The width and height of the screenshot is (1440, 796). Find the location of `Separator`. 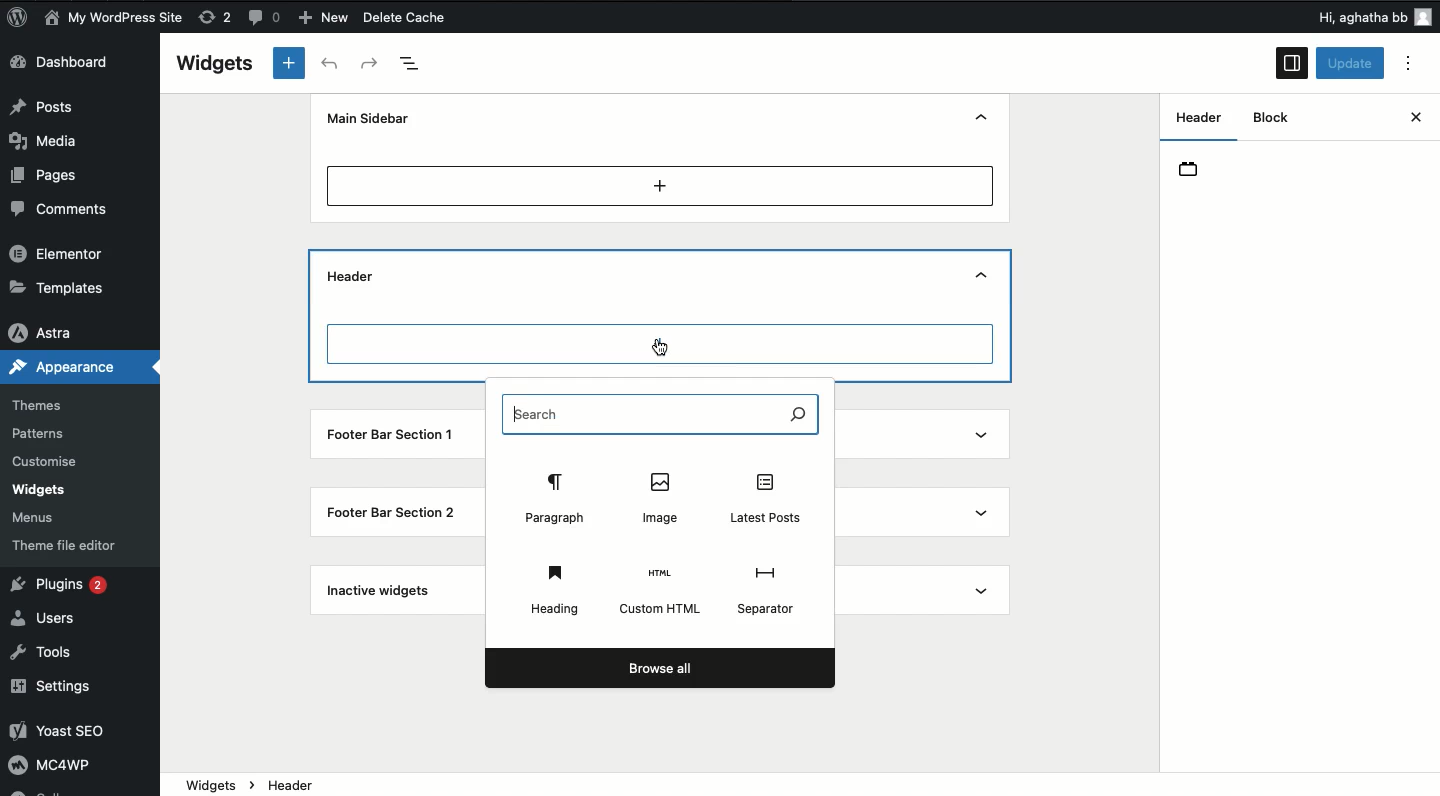

Separator is located at coordinates (770, 587).